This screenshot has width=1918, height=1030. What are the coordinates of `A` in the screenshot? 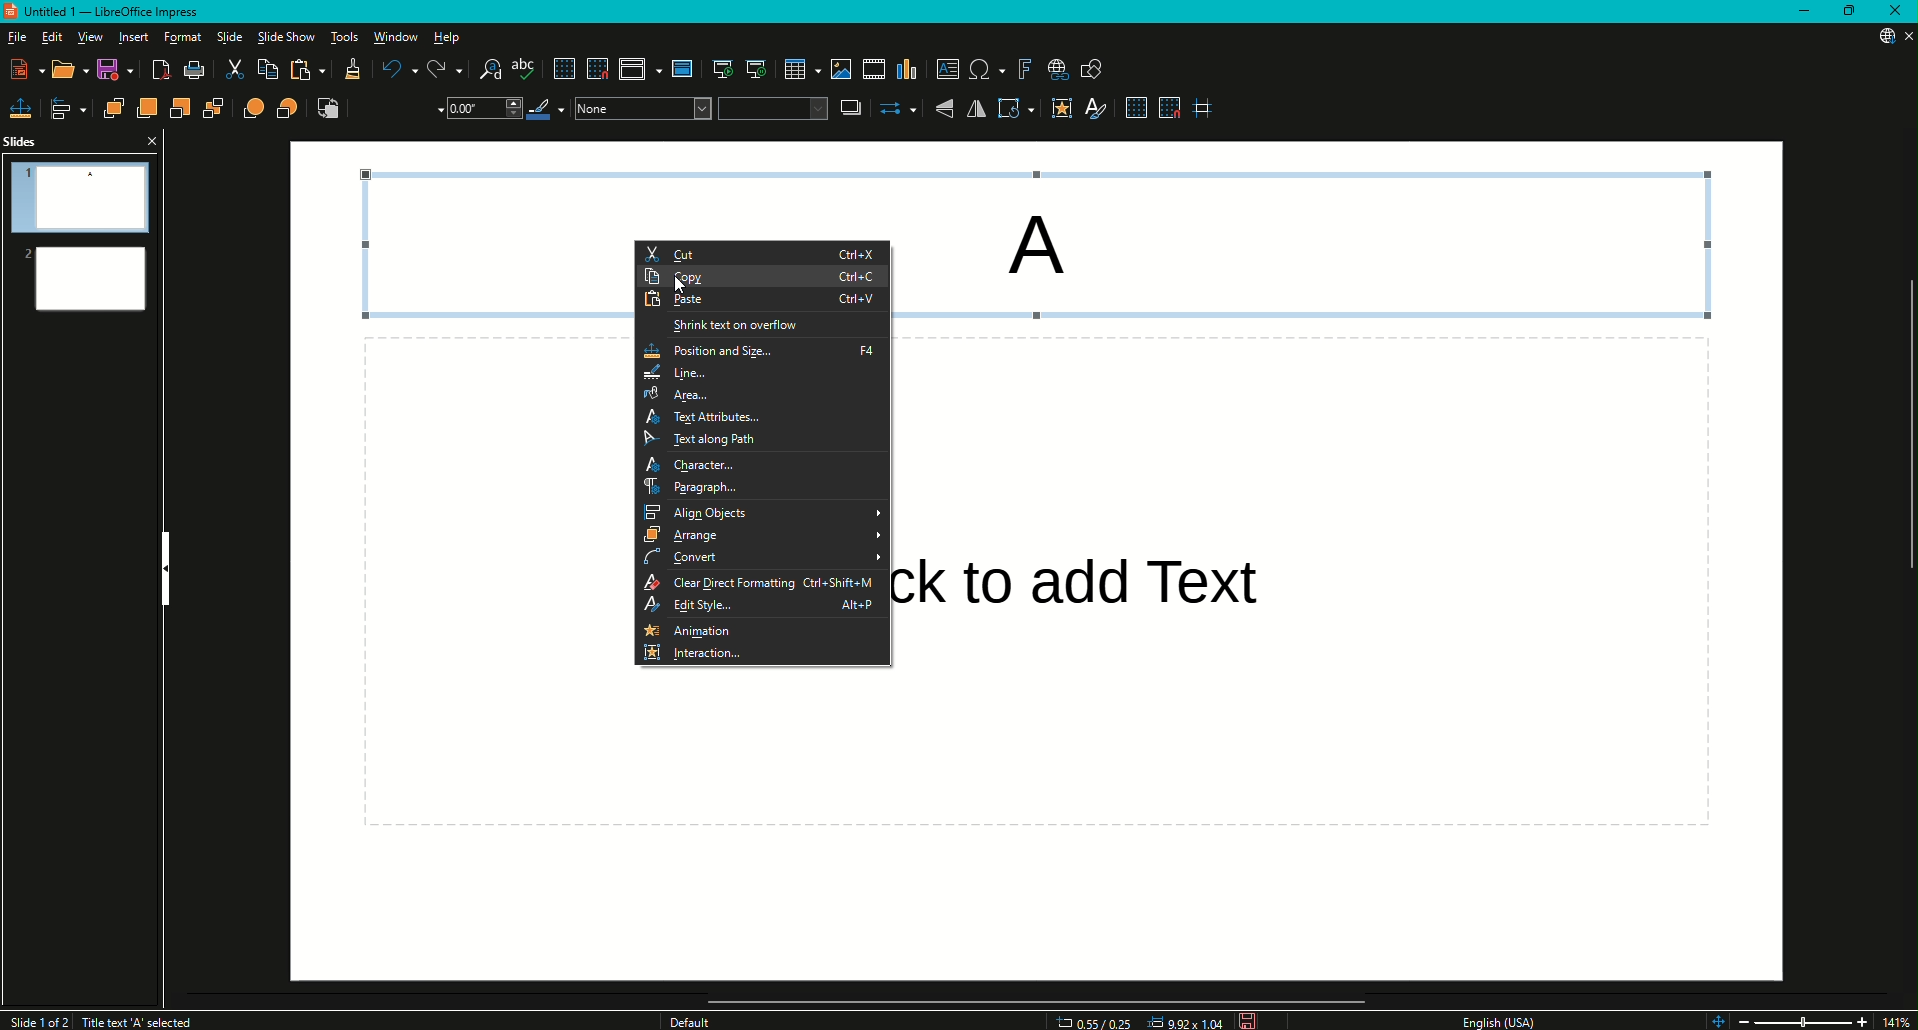 It's located at (1027, 240).